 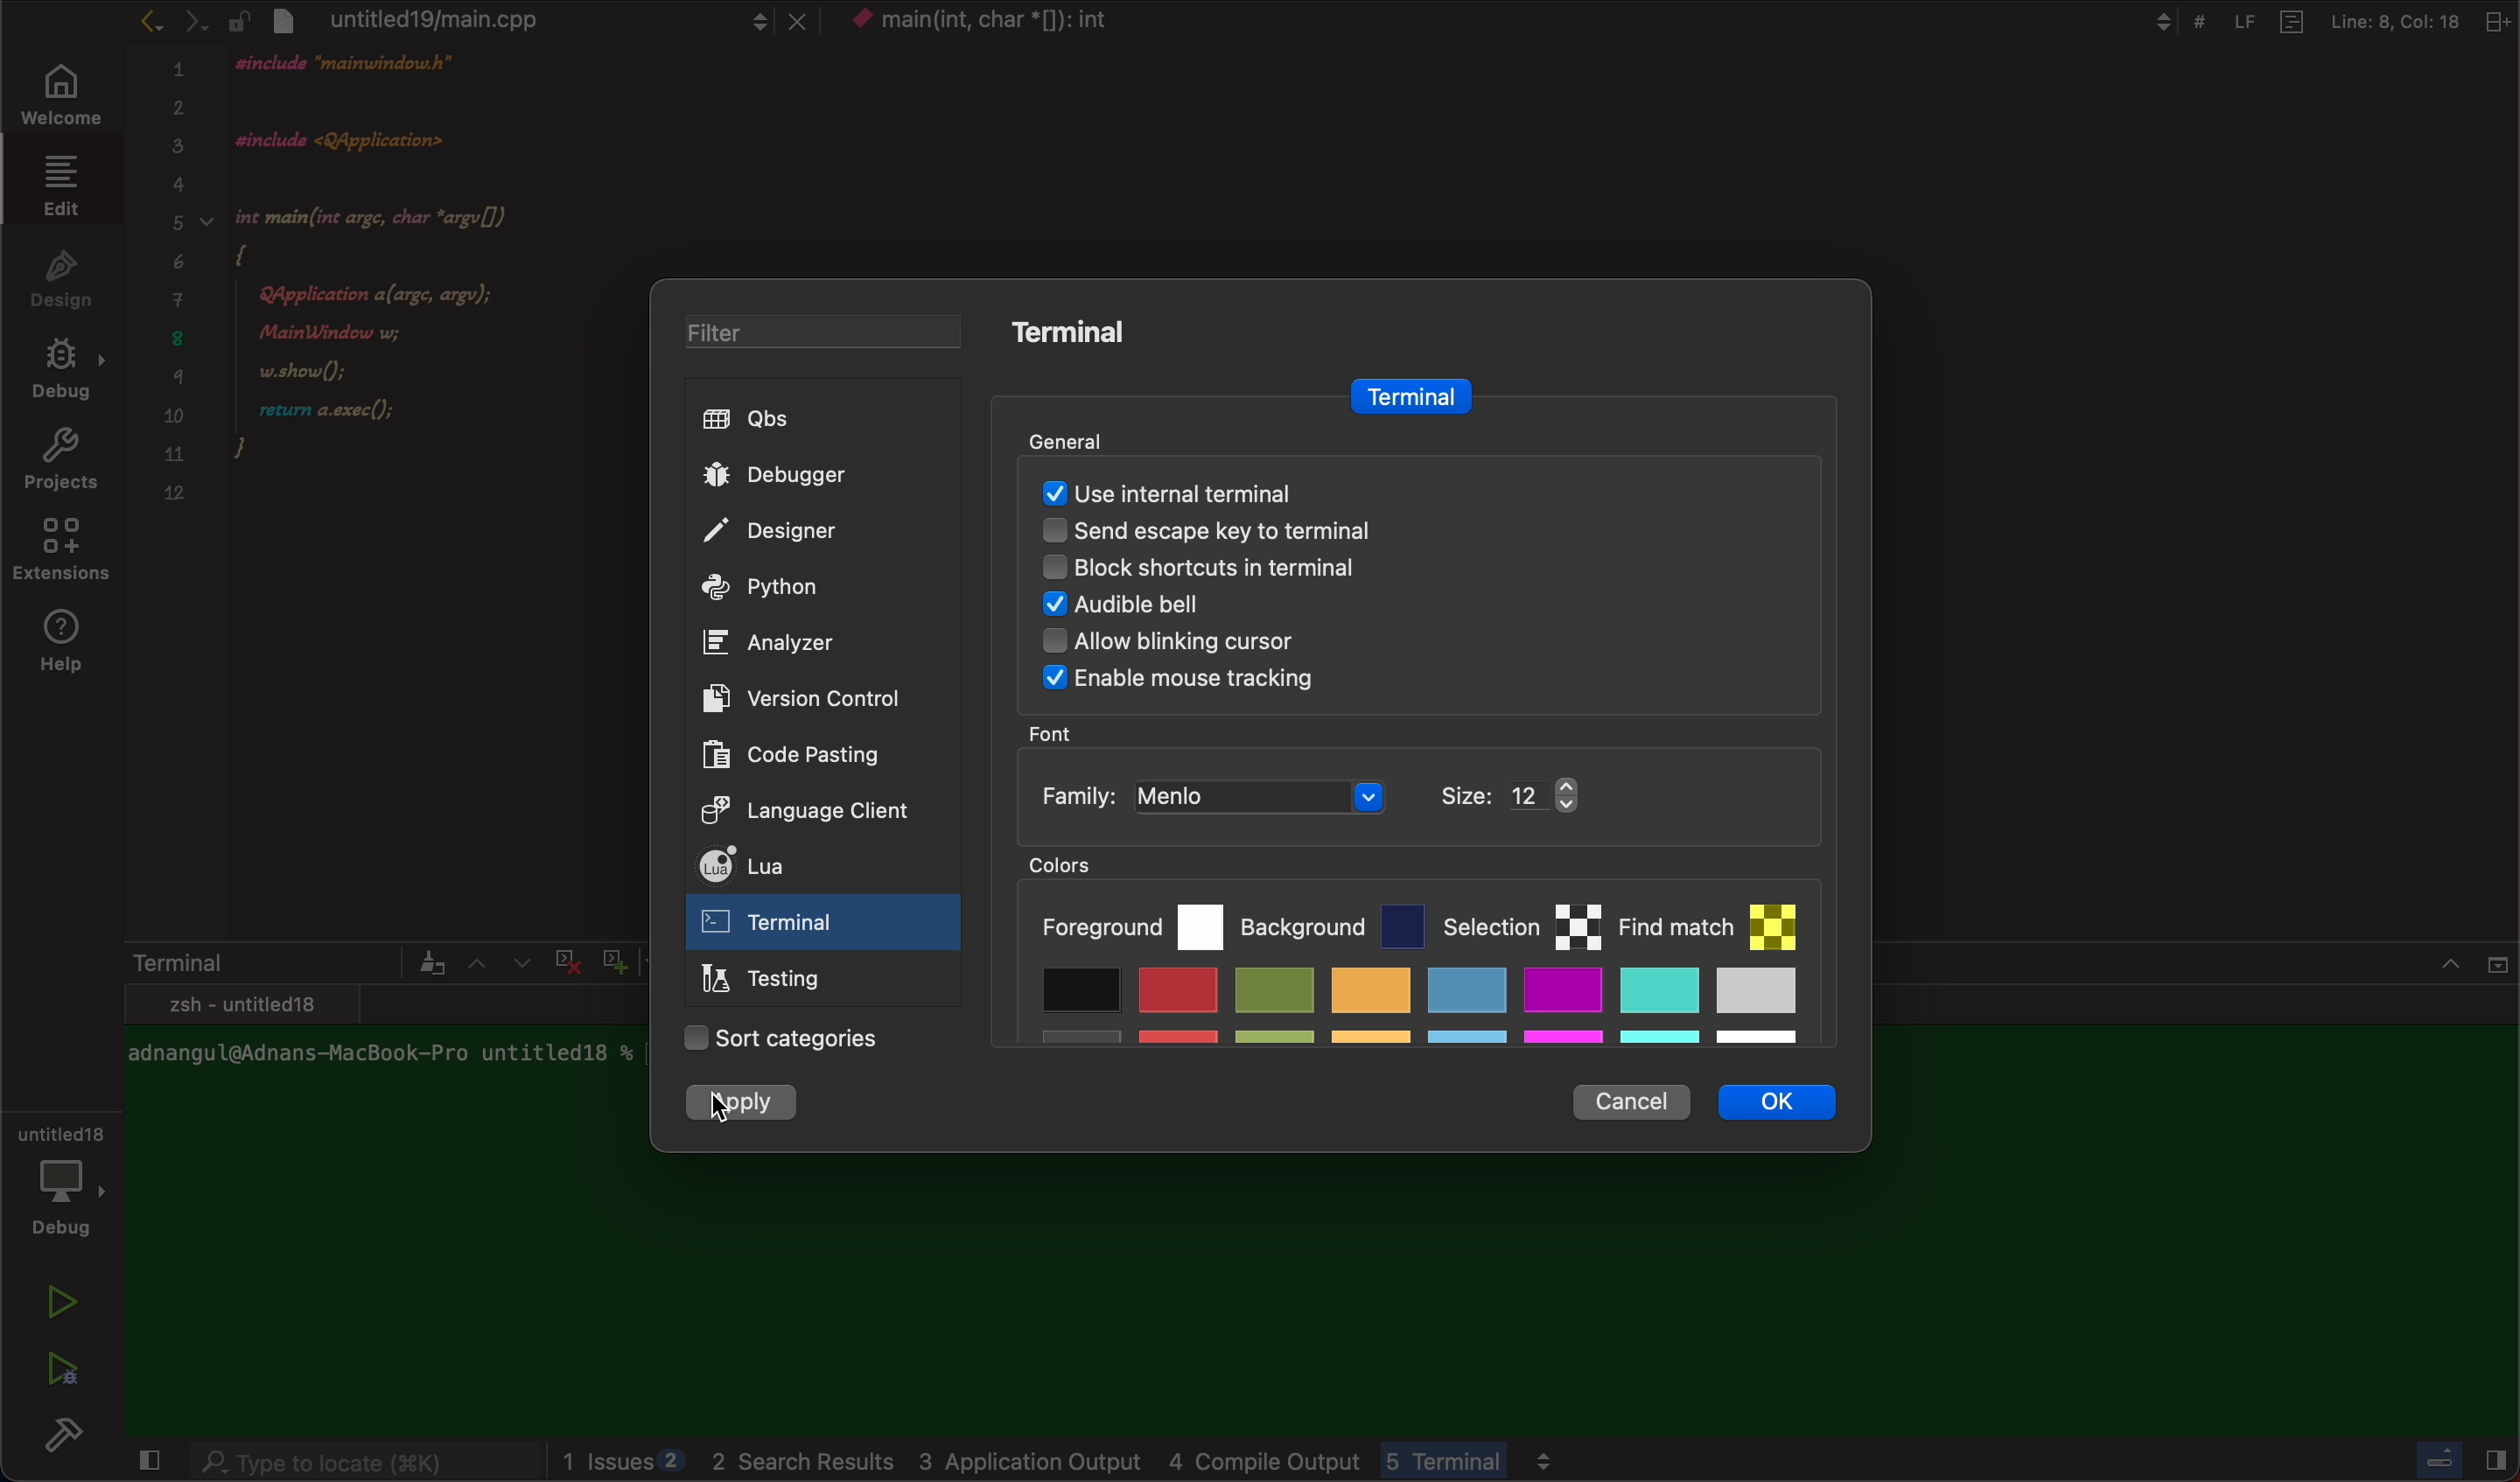 I want to click on cross, so click(x=563, y=958).